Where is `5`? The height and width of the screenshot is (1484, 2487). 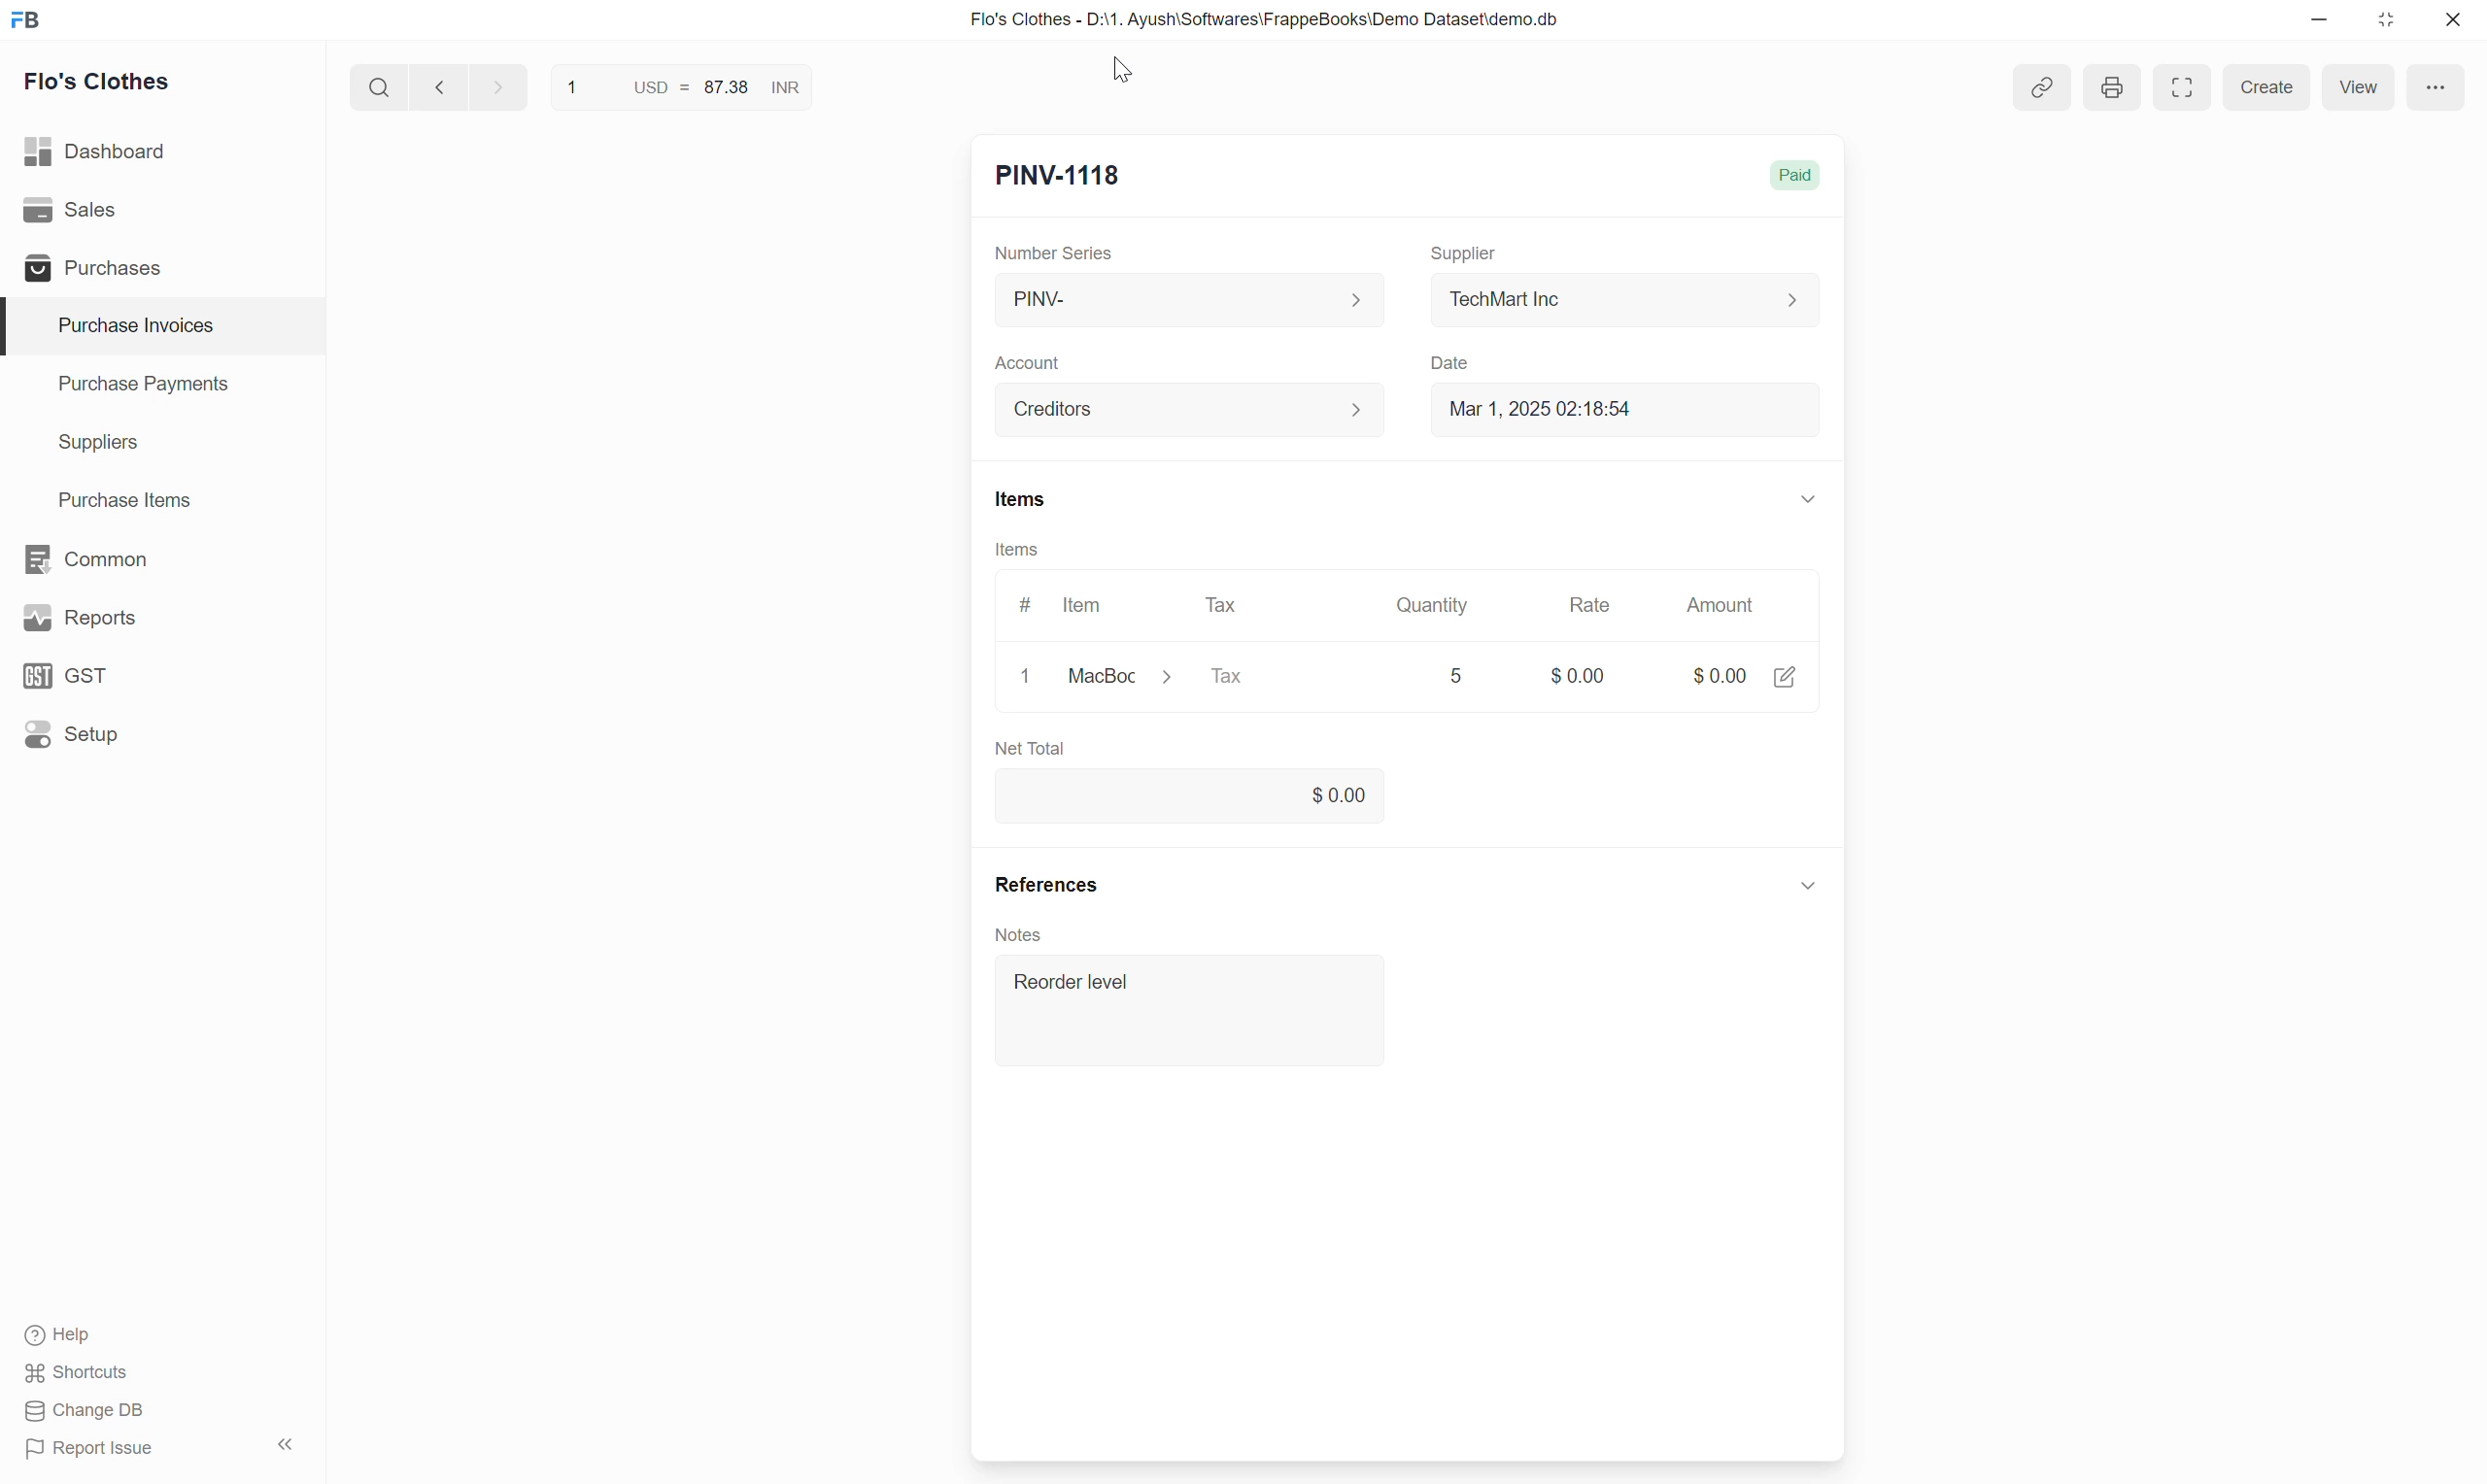 5 is located at coordinates (1463, 676).